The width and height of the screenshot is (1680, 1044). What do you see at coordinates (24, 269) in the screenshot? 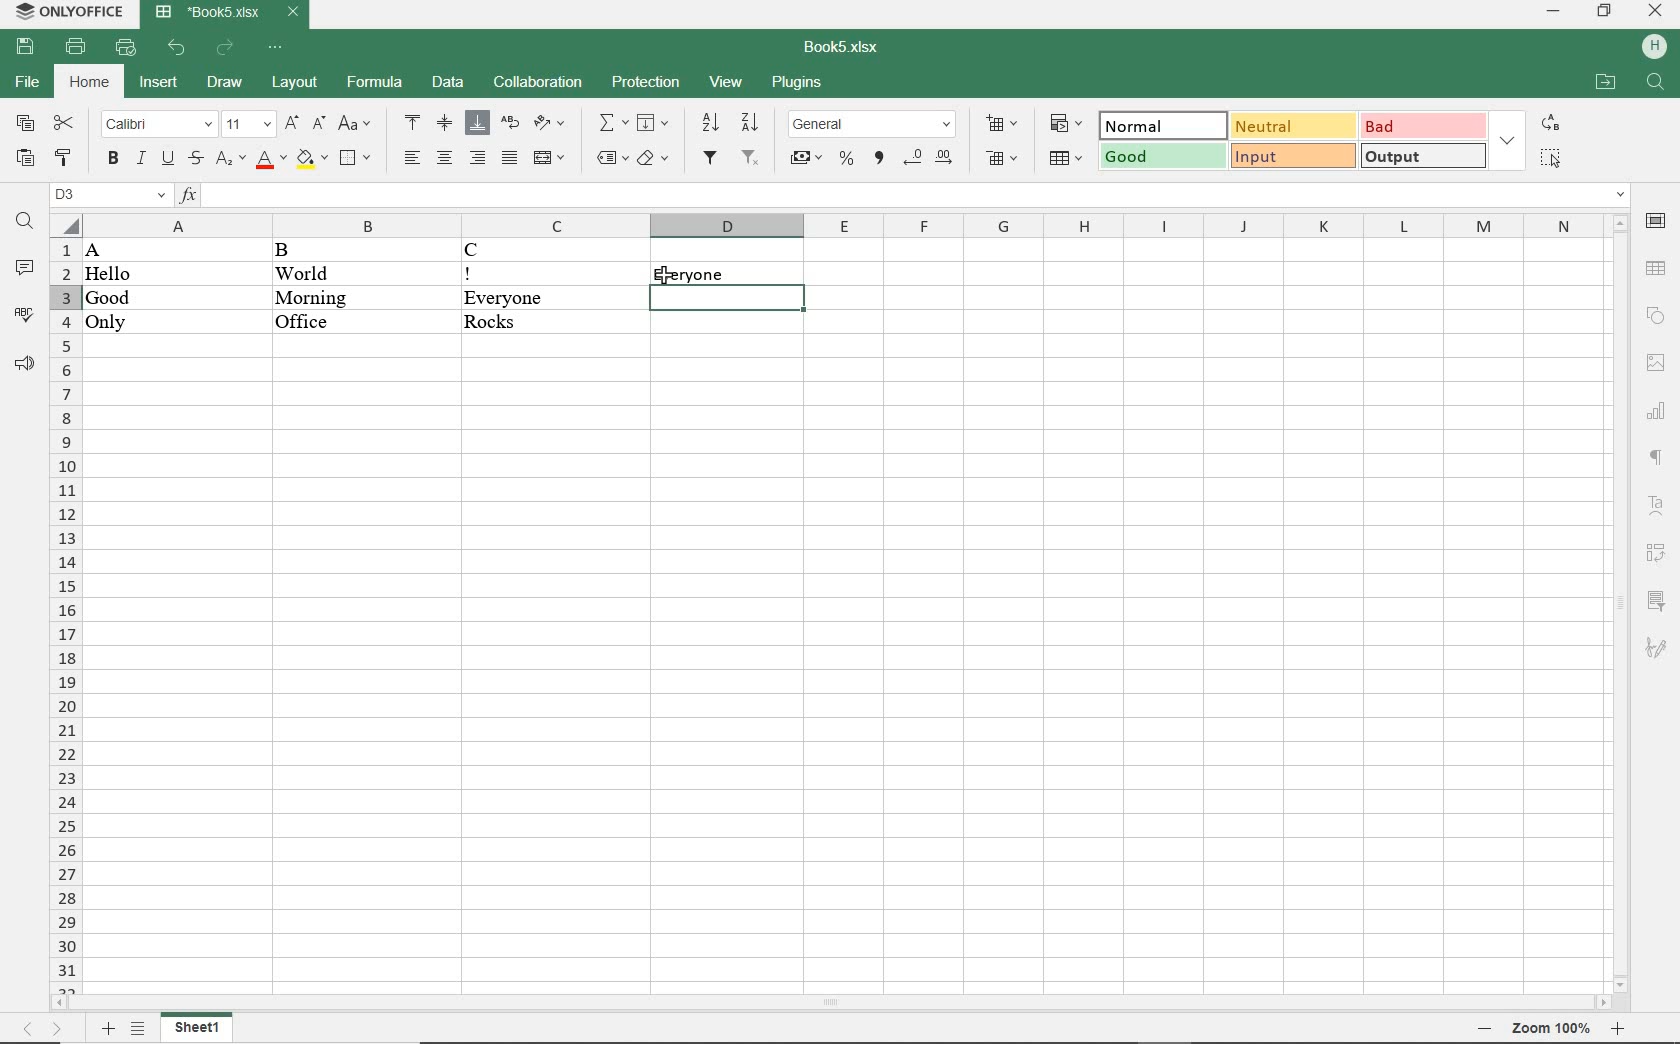
I see `comments` at bounding box center [24, 269].